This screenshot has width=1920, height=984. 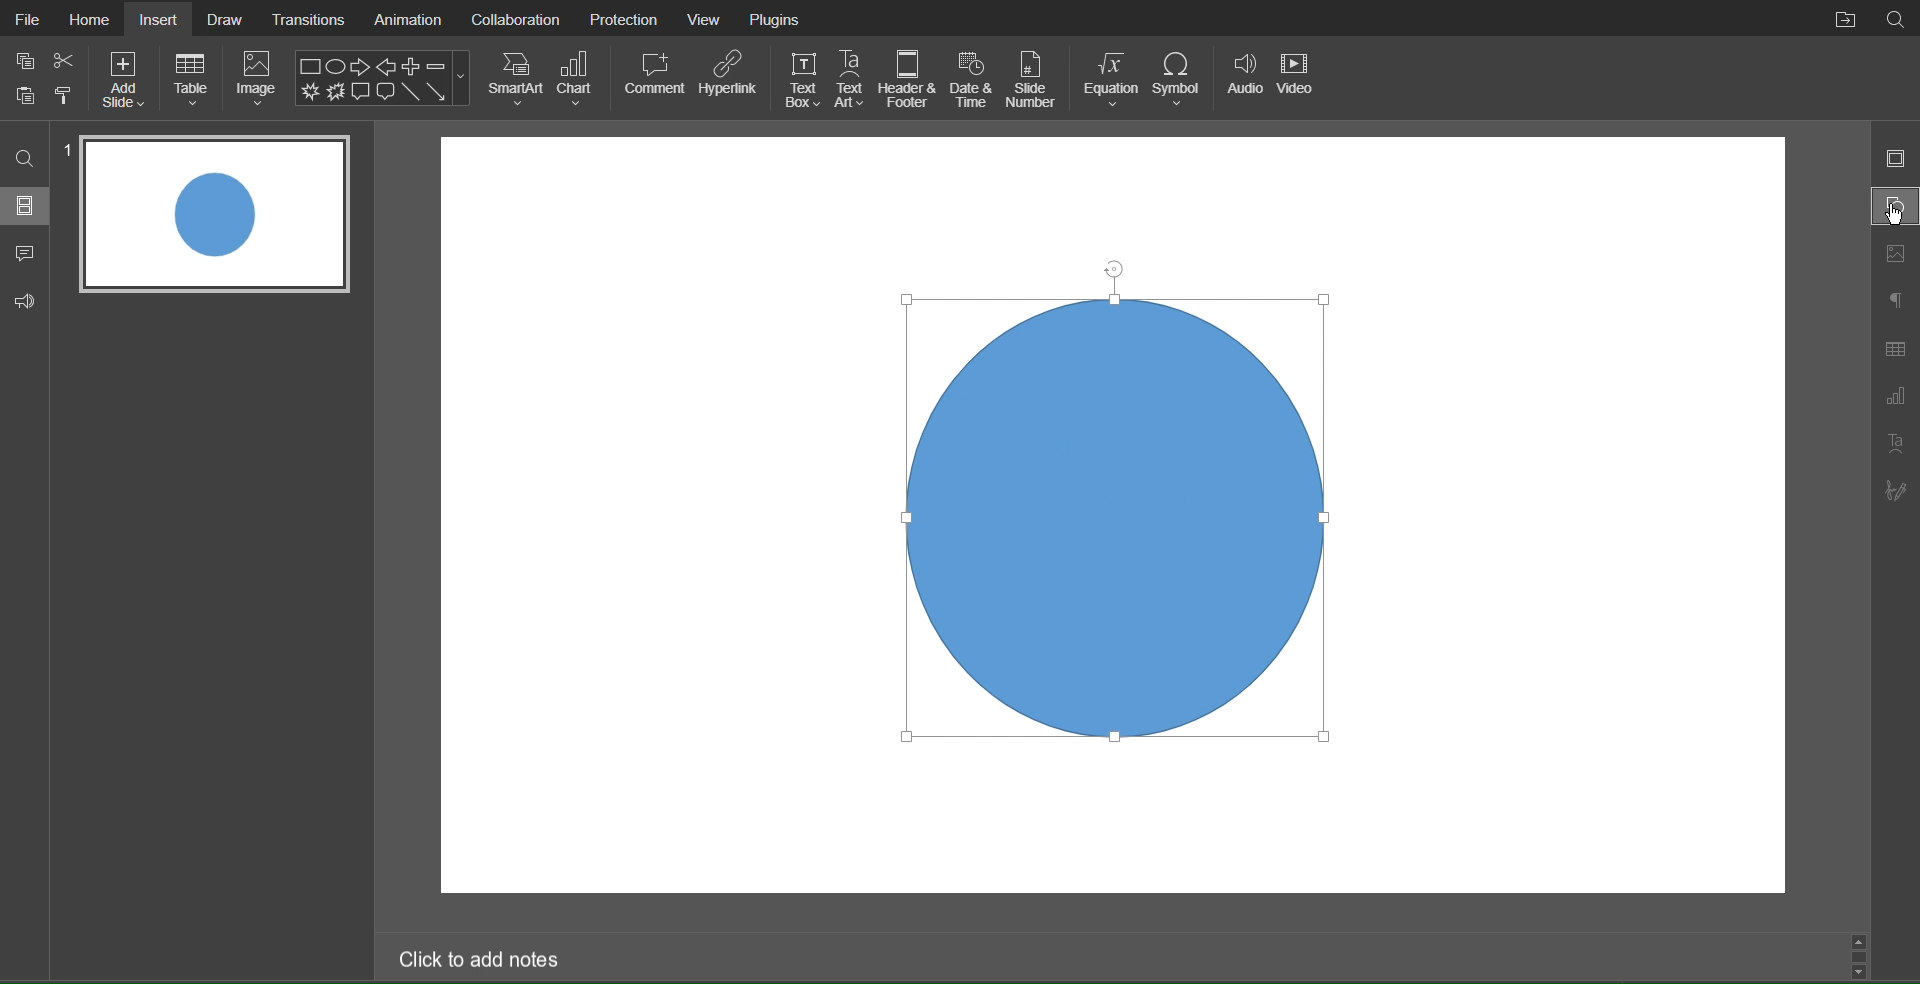 I want to click on Signature, so click(x=1896, y=495).